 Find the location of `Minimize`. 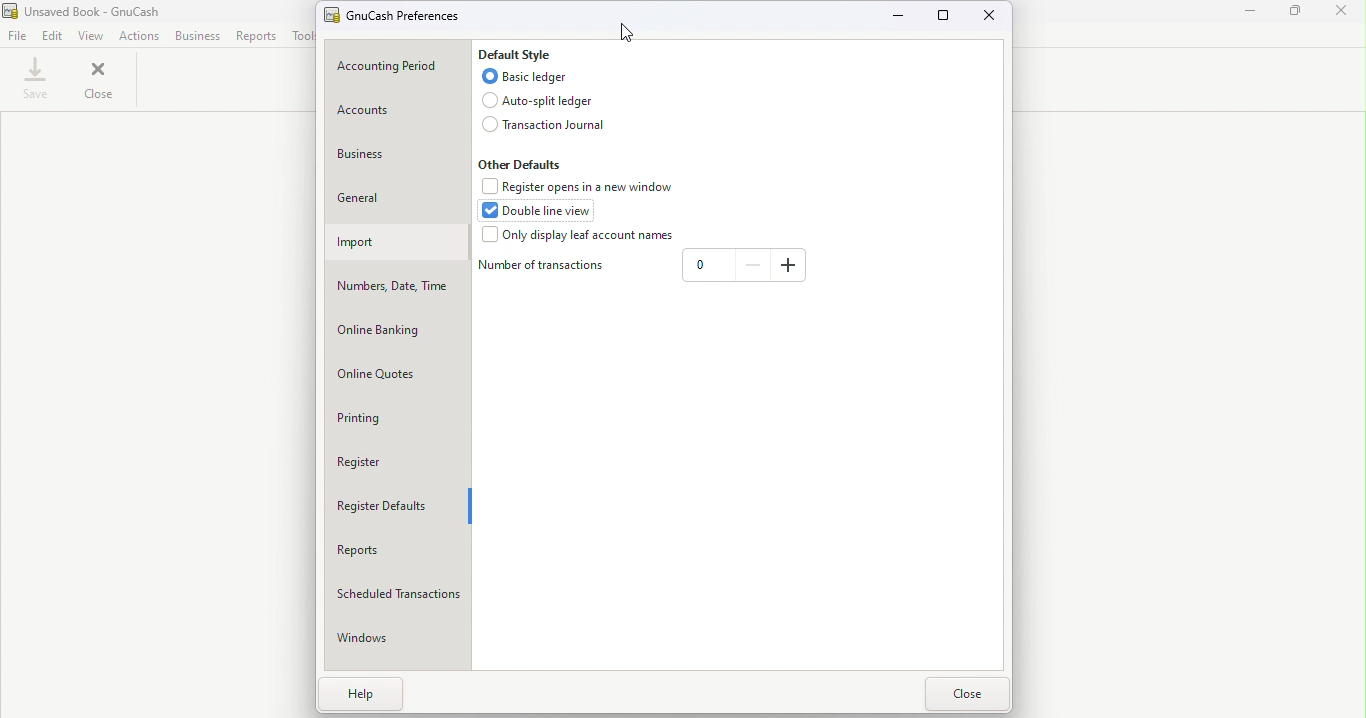

Minimize is located at coordinates (900, 16).